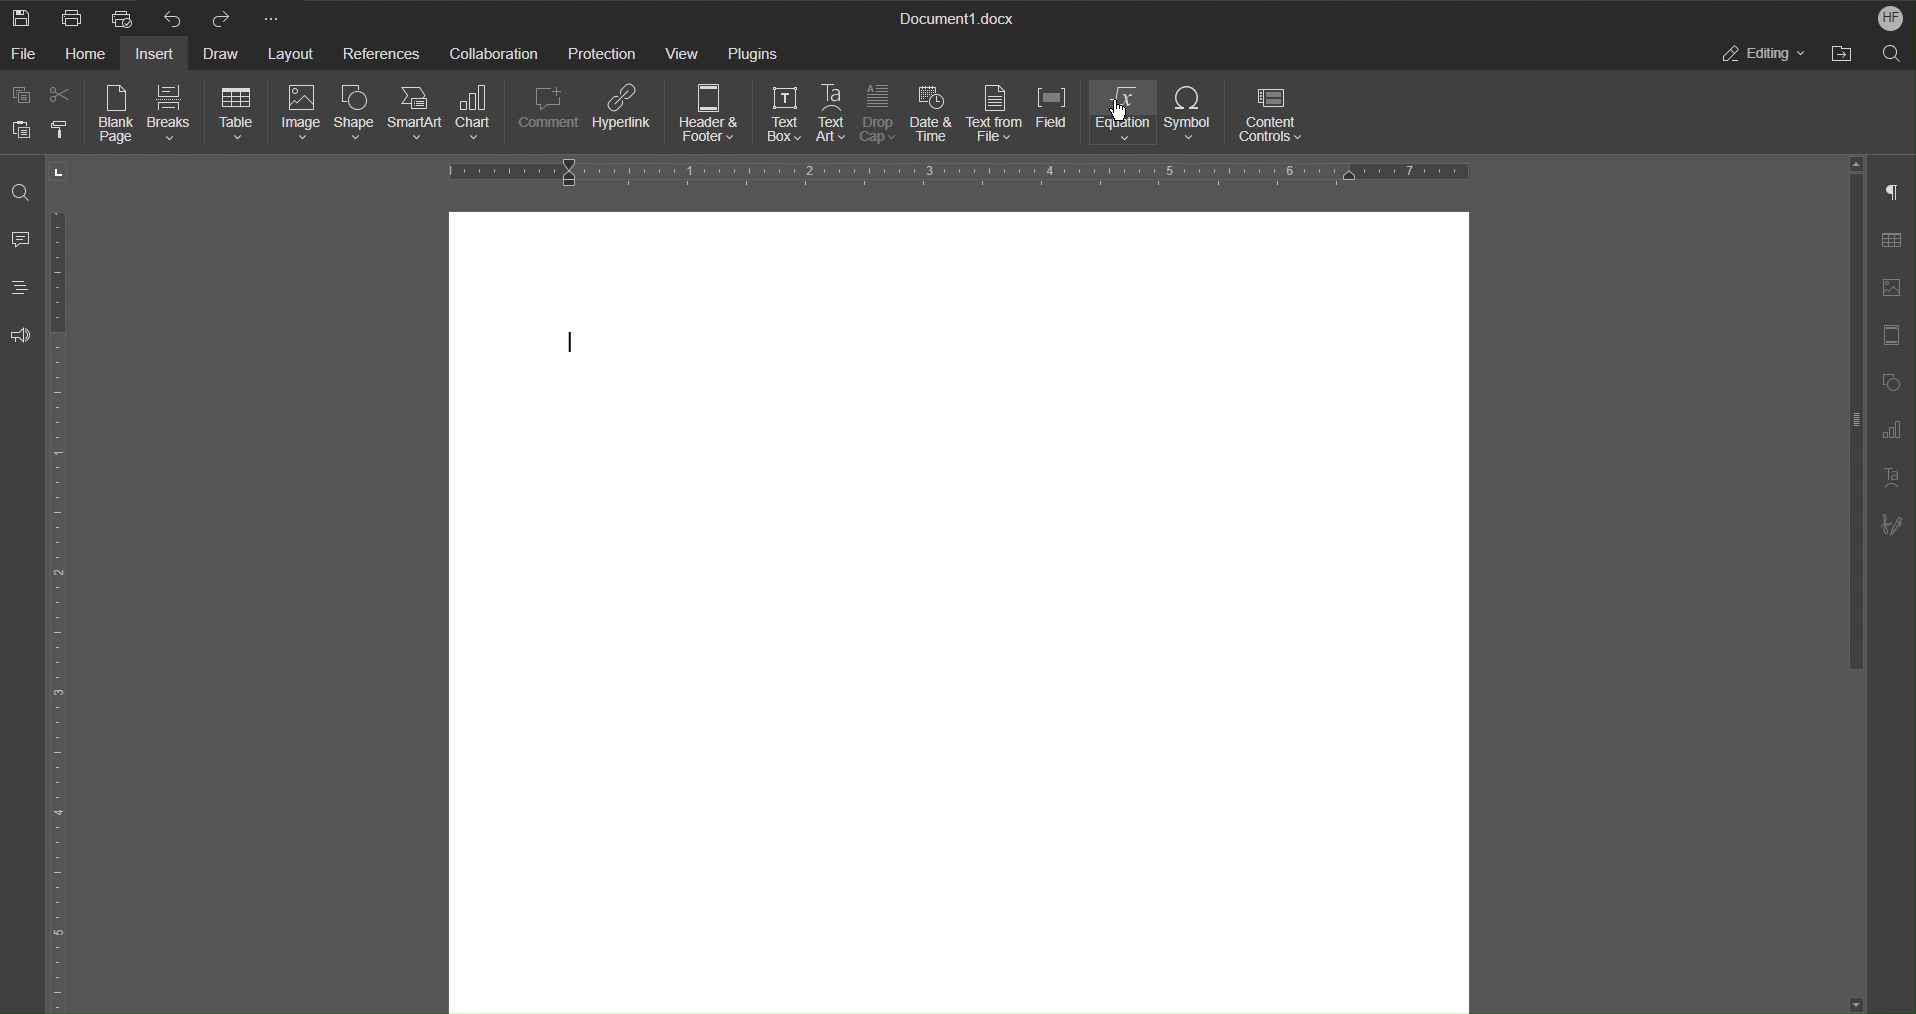  What do you see at coordinates (22, 338) in the screenshot?
I see `Feedback and Support` at bounding box center [22, 338].